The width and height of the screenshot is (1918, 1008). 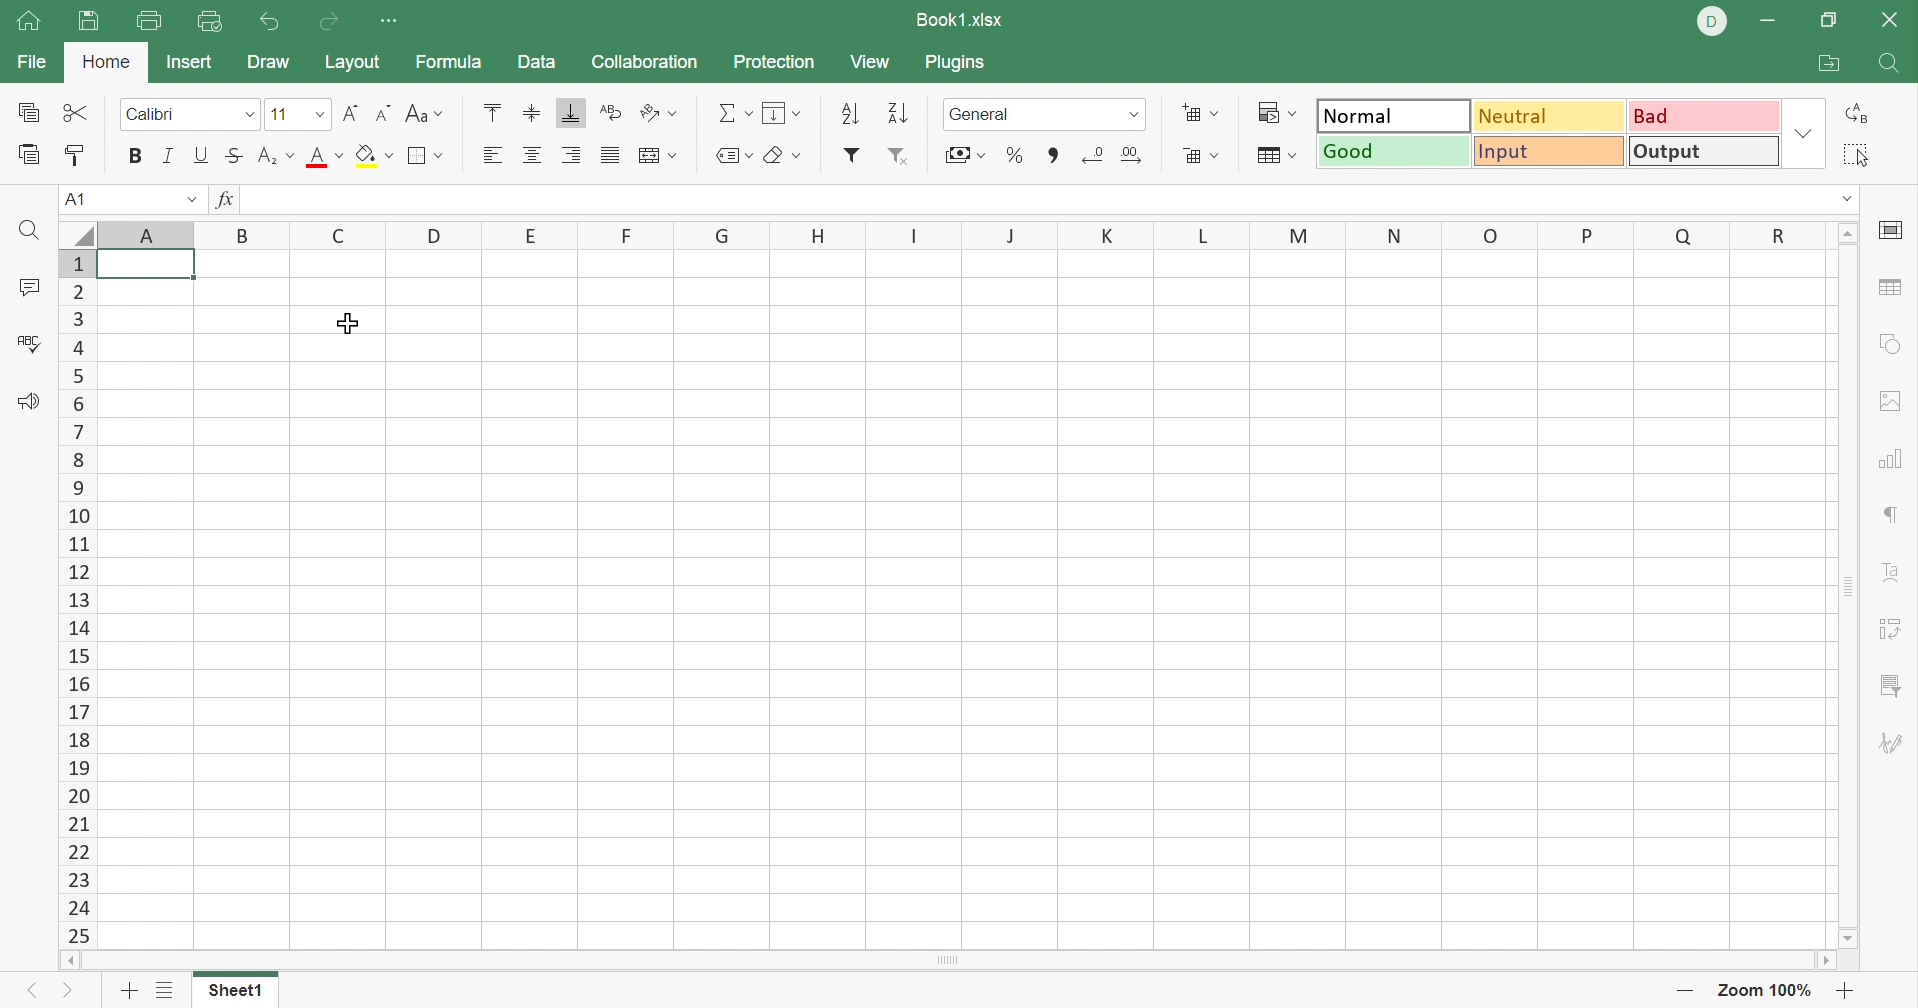 What do you see at coordinates (1700, 151) in the screenshot?
I see `Output` at bounding box center [1700, 151].